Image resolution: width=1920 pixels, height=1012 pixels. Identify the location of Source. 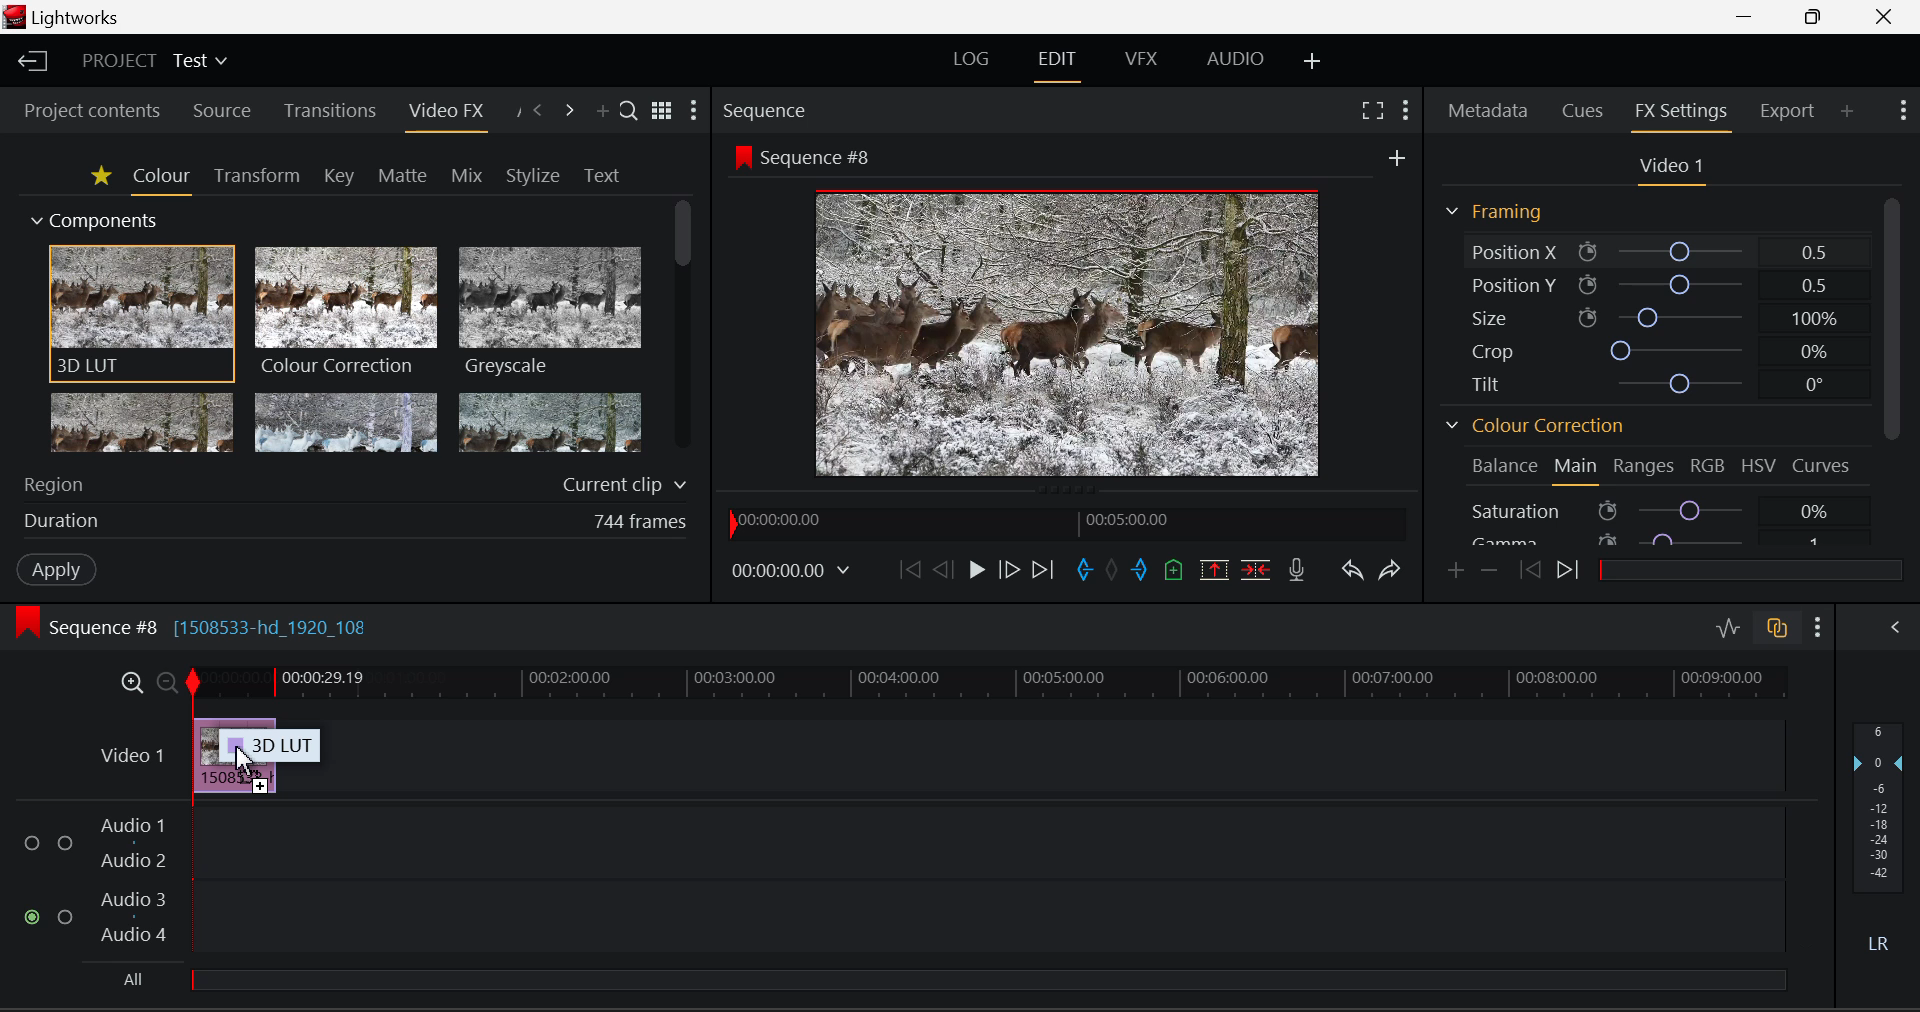
(223, 111).